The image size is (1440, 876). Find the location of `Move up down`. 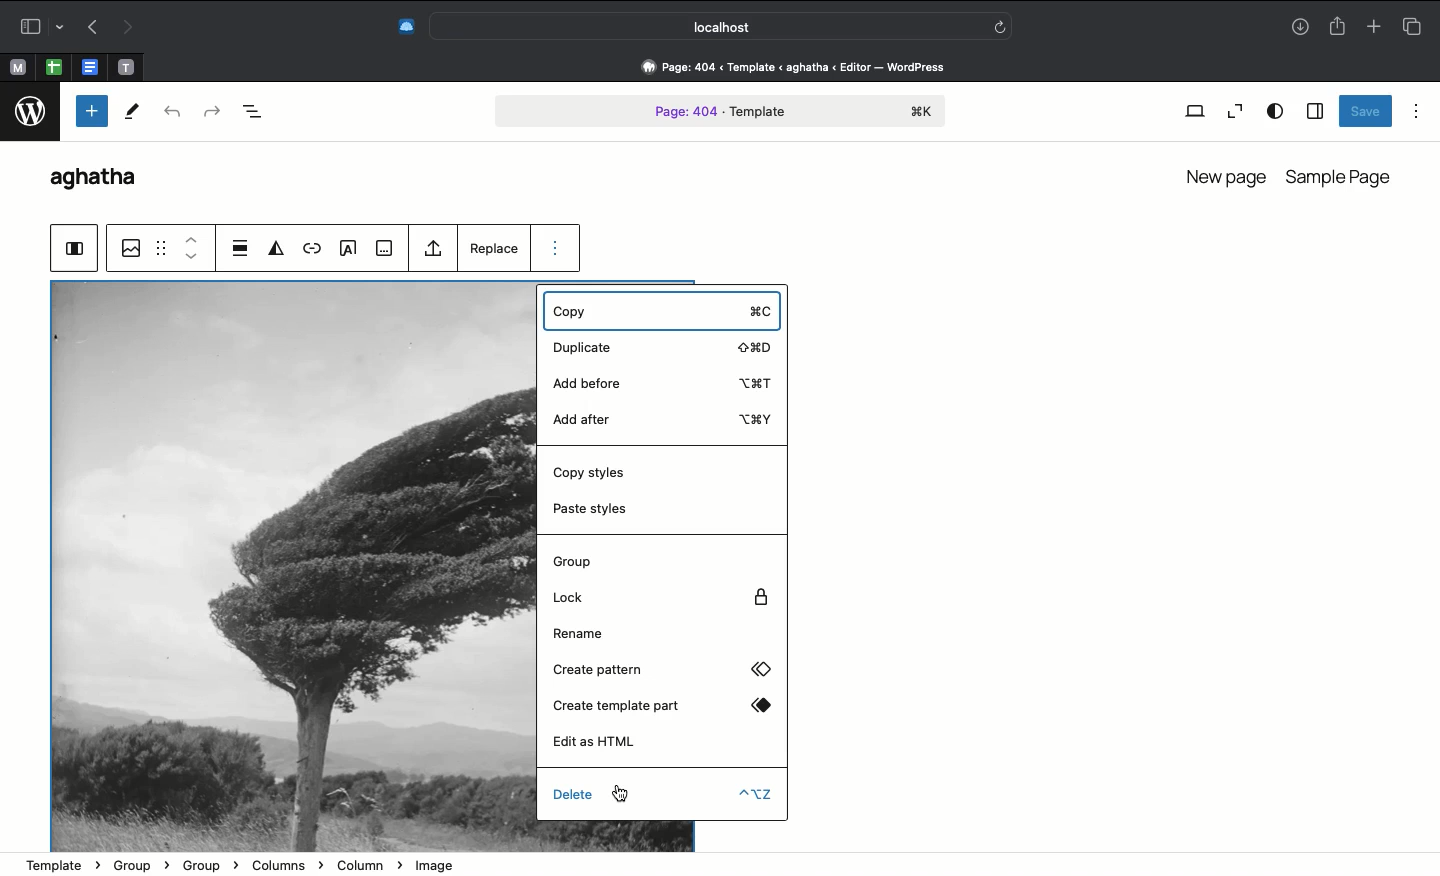

Move up down is located at coordinates (194, 250).